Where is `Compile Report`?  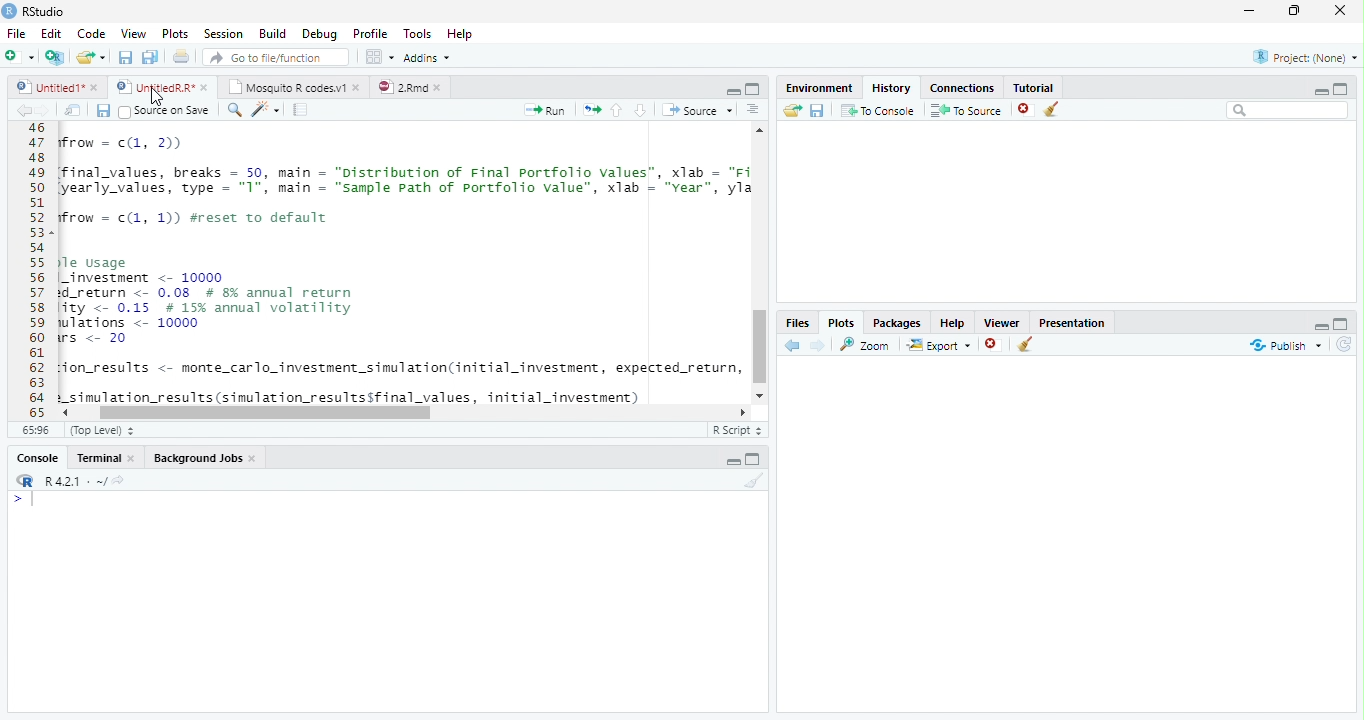 Compile Report is located at coordinates (303, 110).